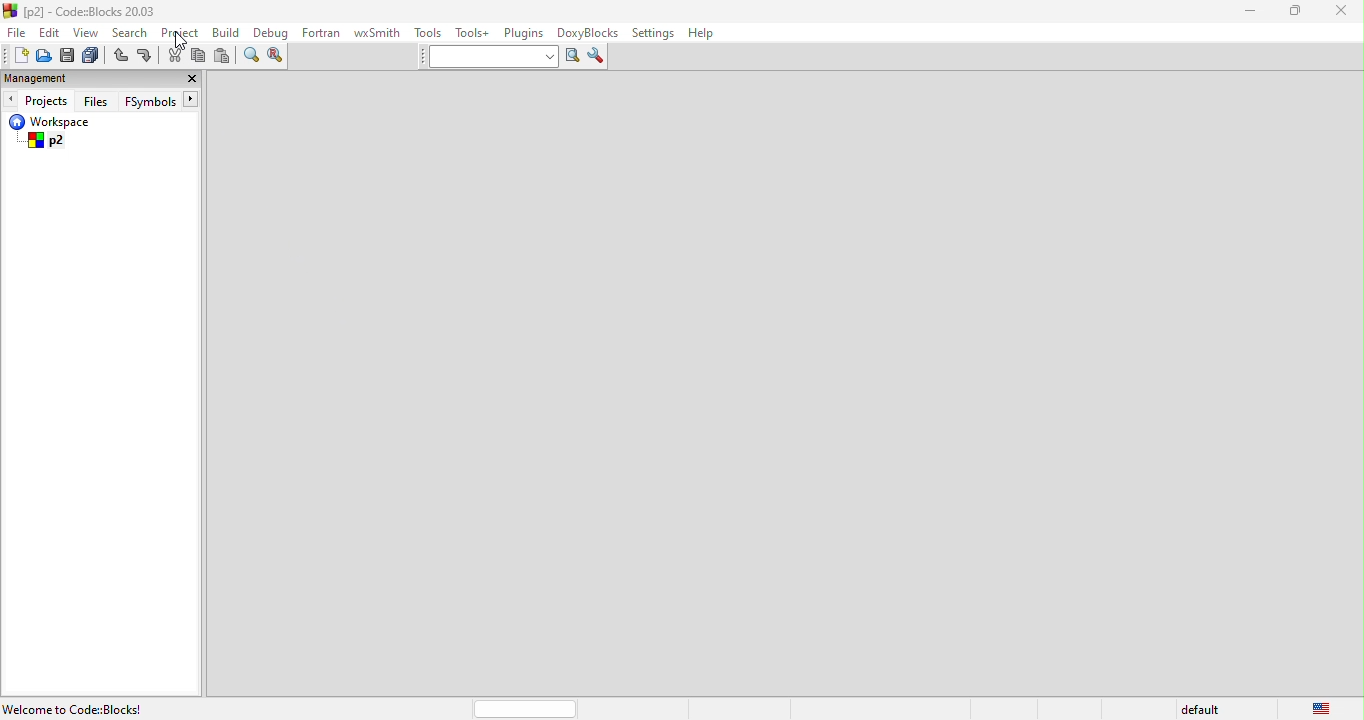 The width and height of the screenshot is (1364, 720). I want to click on undo, so click(120, 57).